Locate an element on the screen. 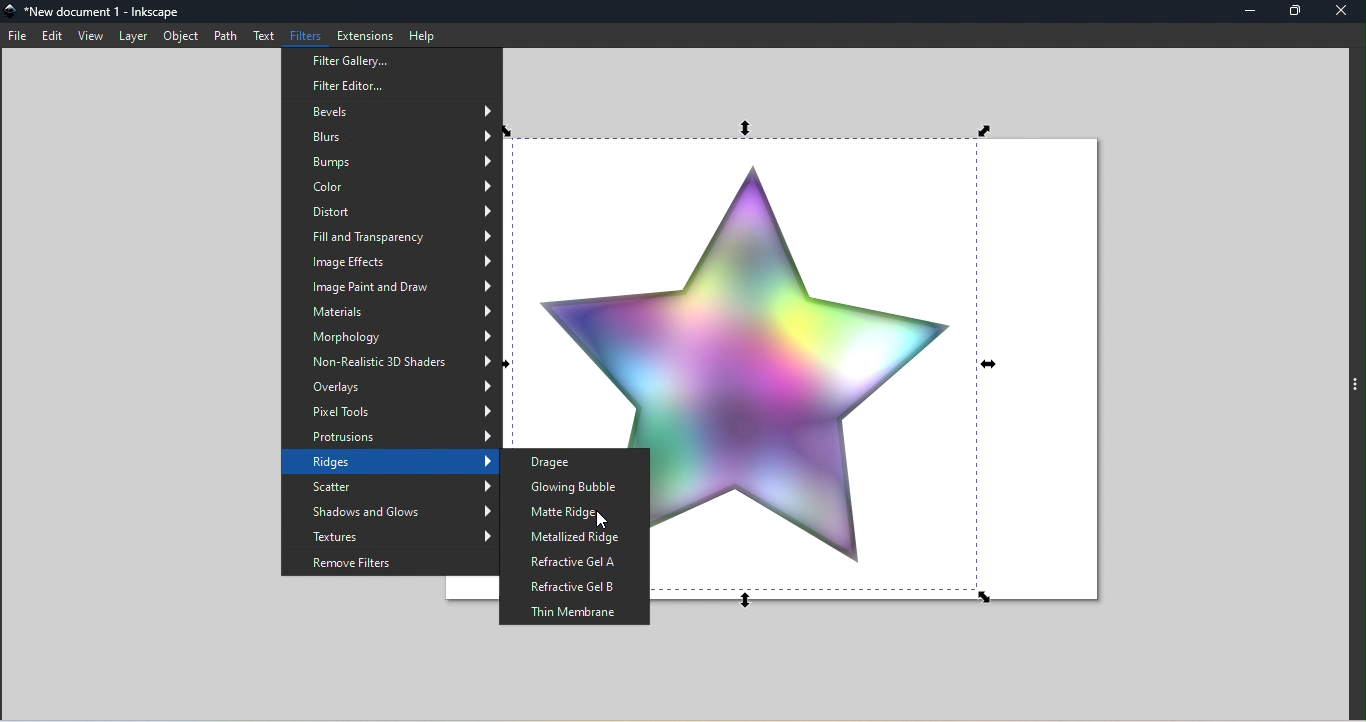 Image resolution: width=1366 pixels, height=722 pixels. Protrusions is located at coordinates (393, 439).